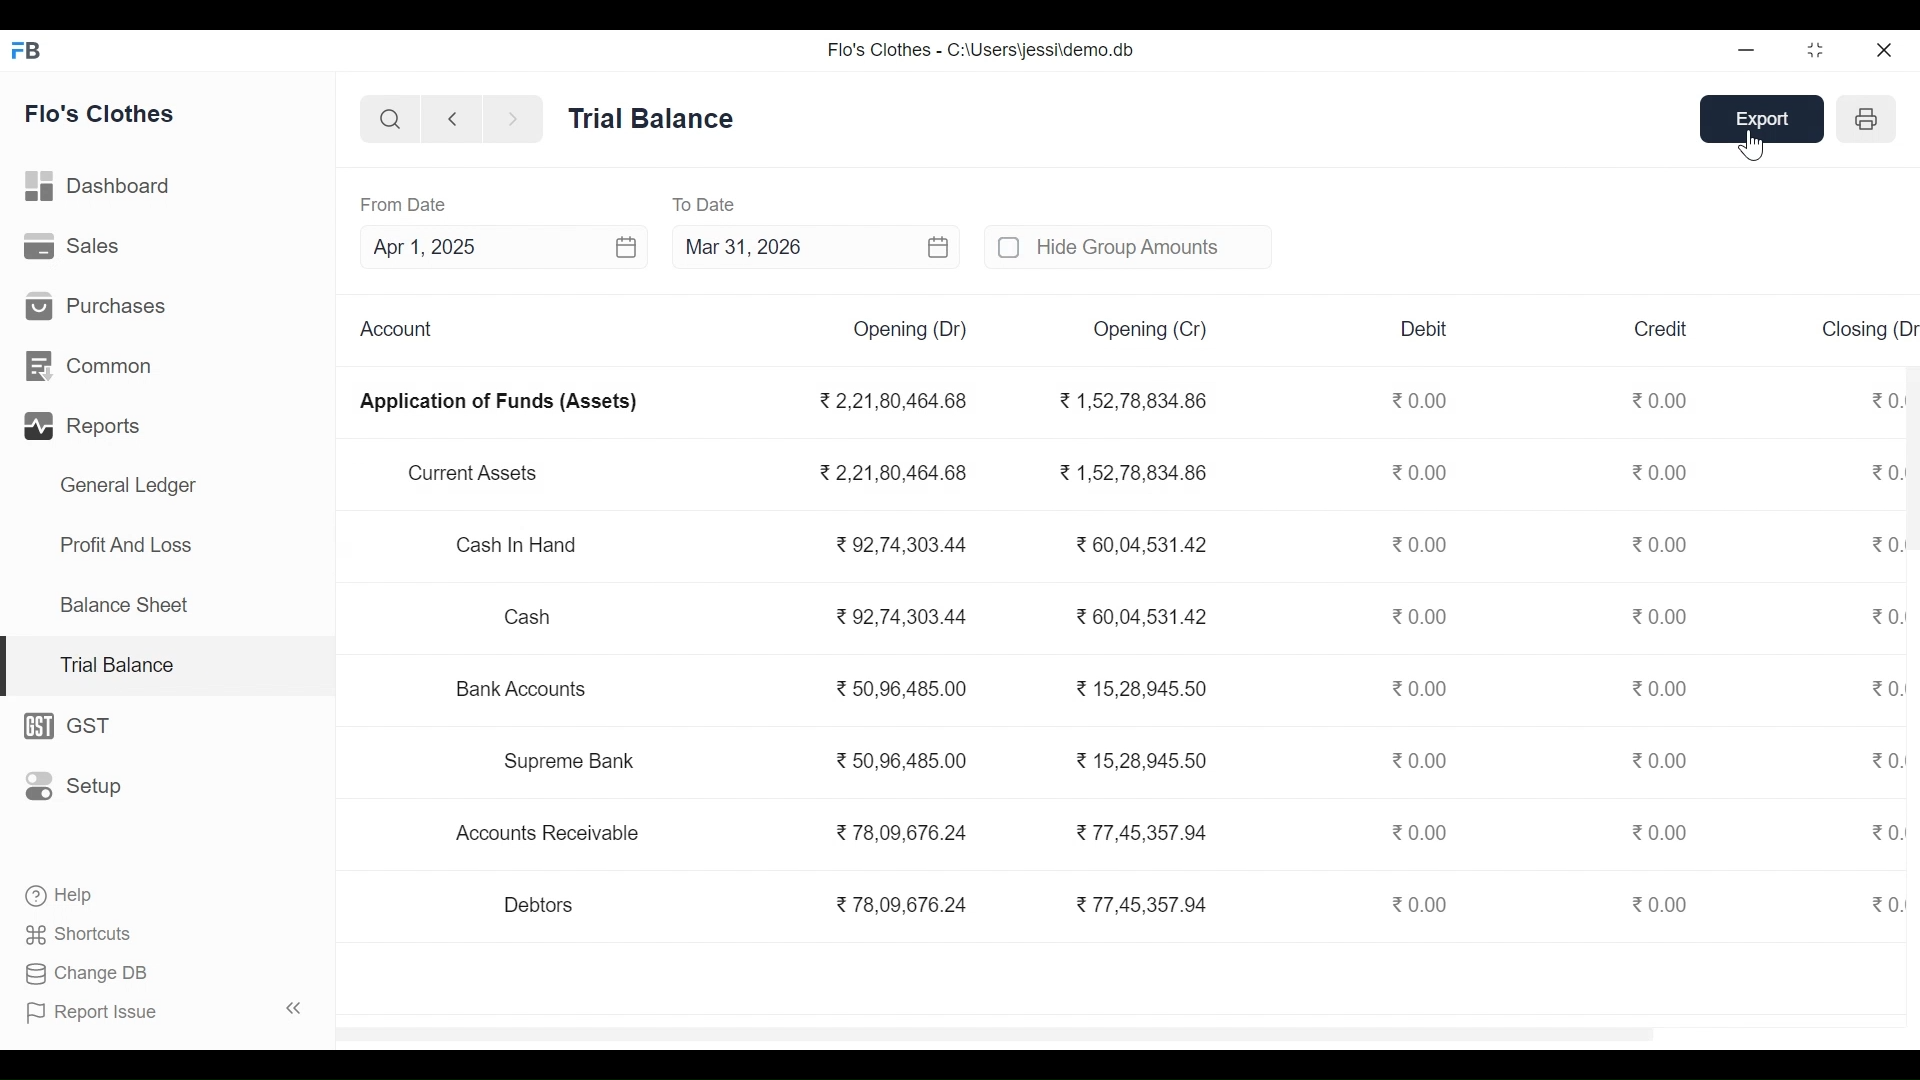 This screenshot has height=1080, width=1920. What do you see at coordinates (1141, 903) in the screenshot?
I see `77,45,357.94` at bounding box center [1141, 903].